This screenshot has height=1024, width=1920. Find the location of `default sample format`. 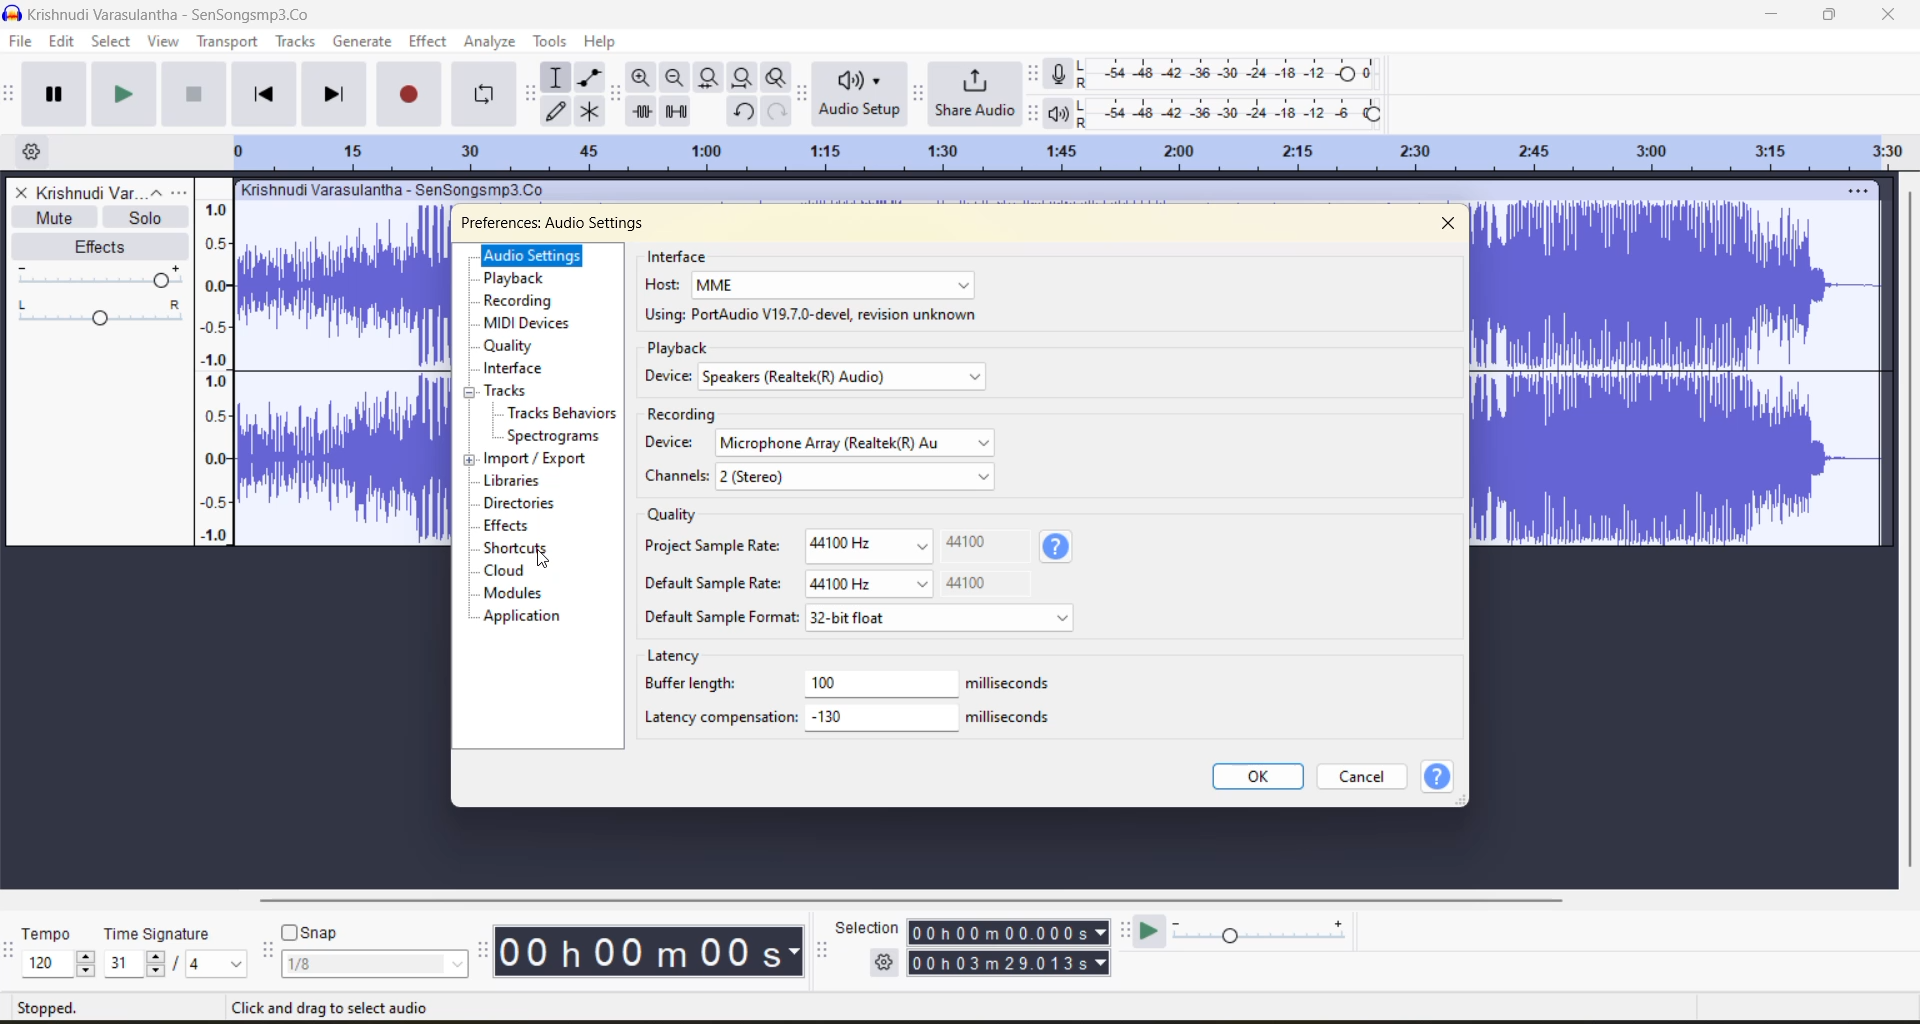

default sample format is located at coordinates (862, 615).